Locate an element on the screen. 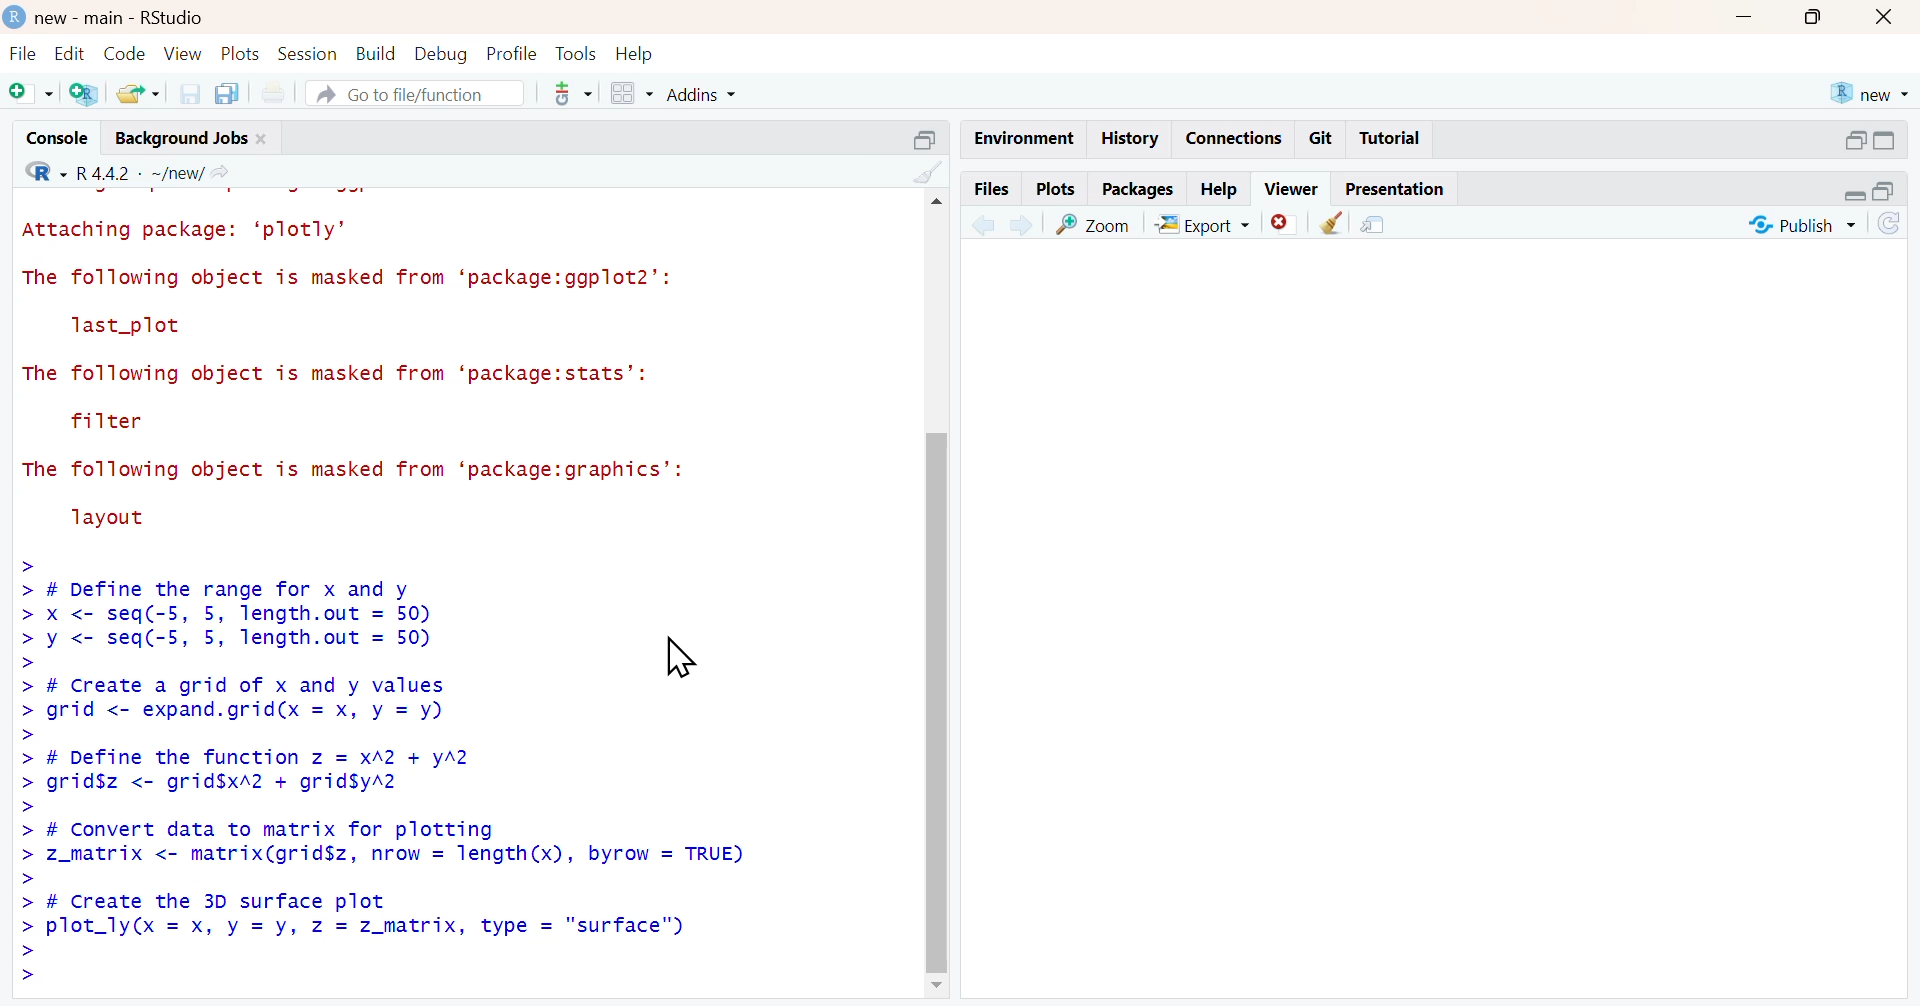  viewer is located at coordinates (1293, 188).